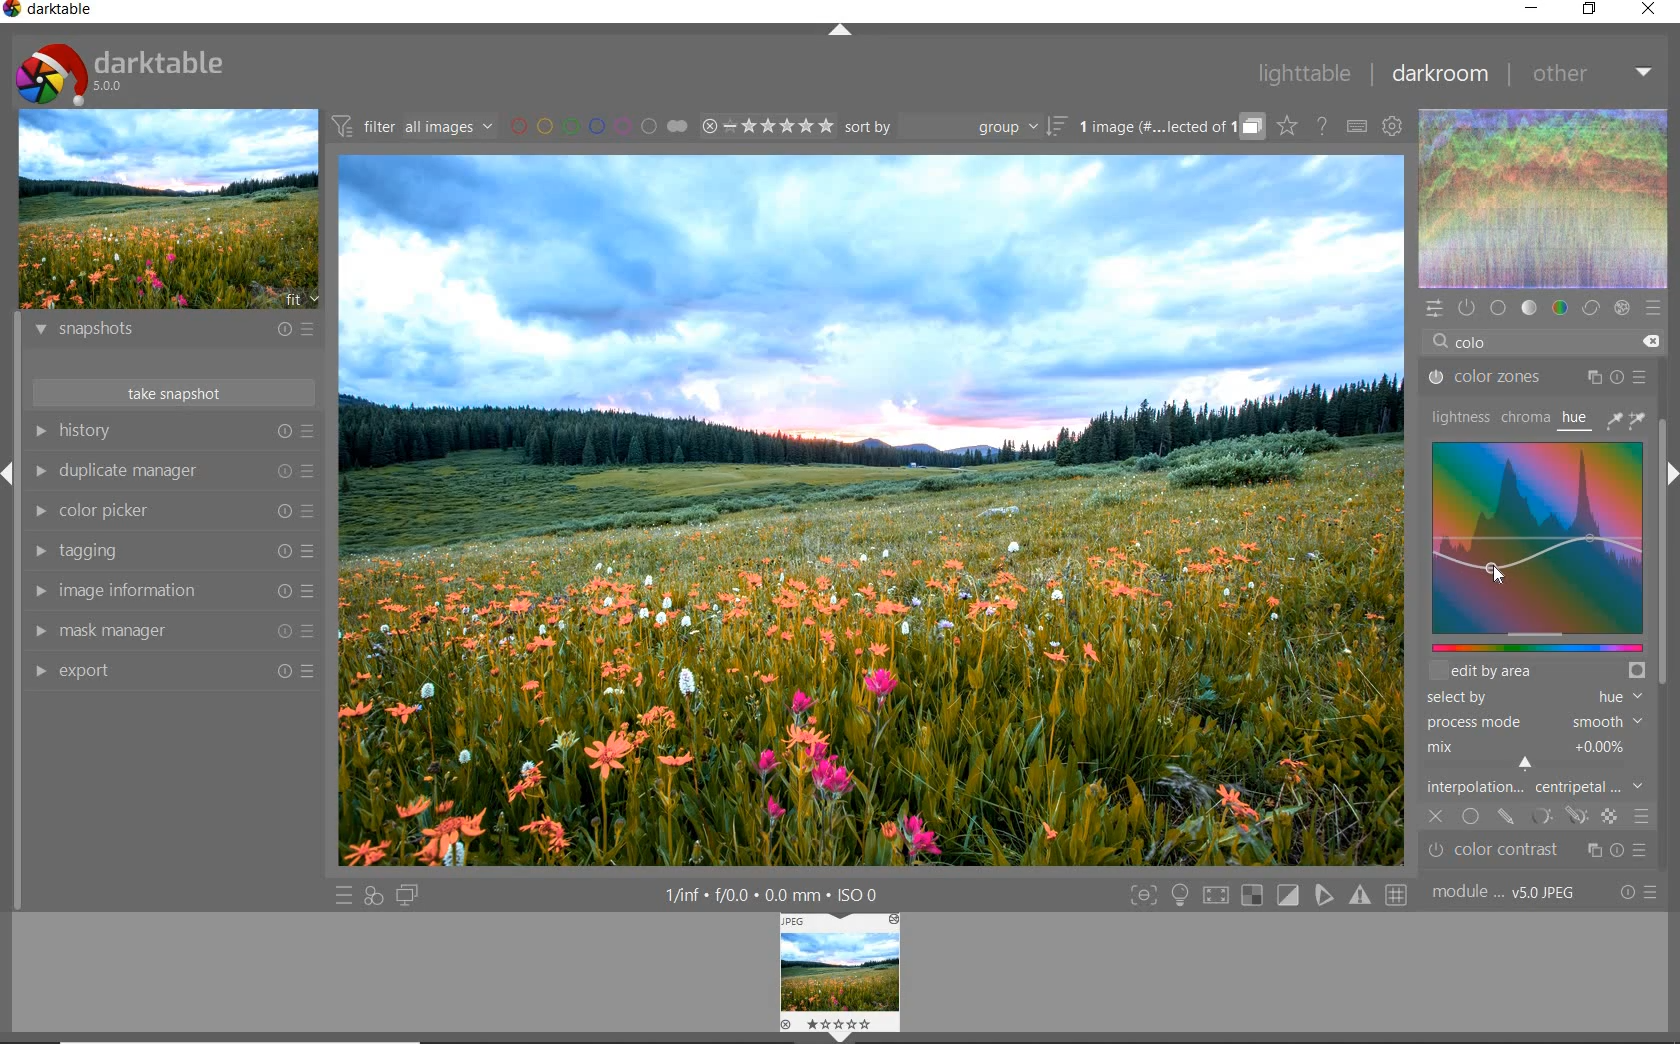 This screenshot has width=1680, height=1044. Describe the element at coordinates (1509, 893) in the screenshot. I see `module..v50JPEG` at that location.